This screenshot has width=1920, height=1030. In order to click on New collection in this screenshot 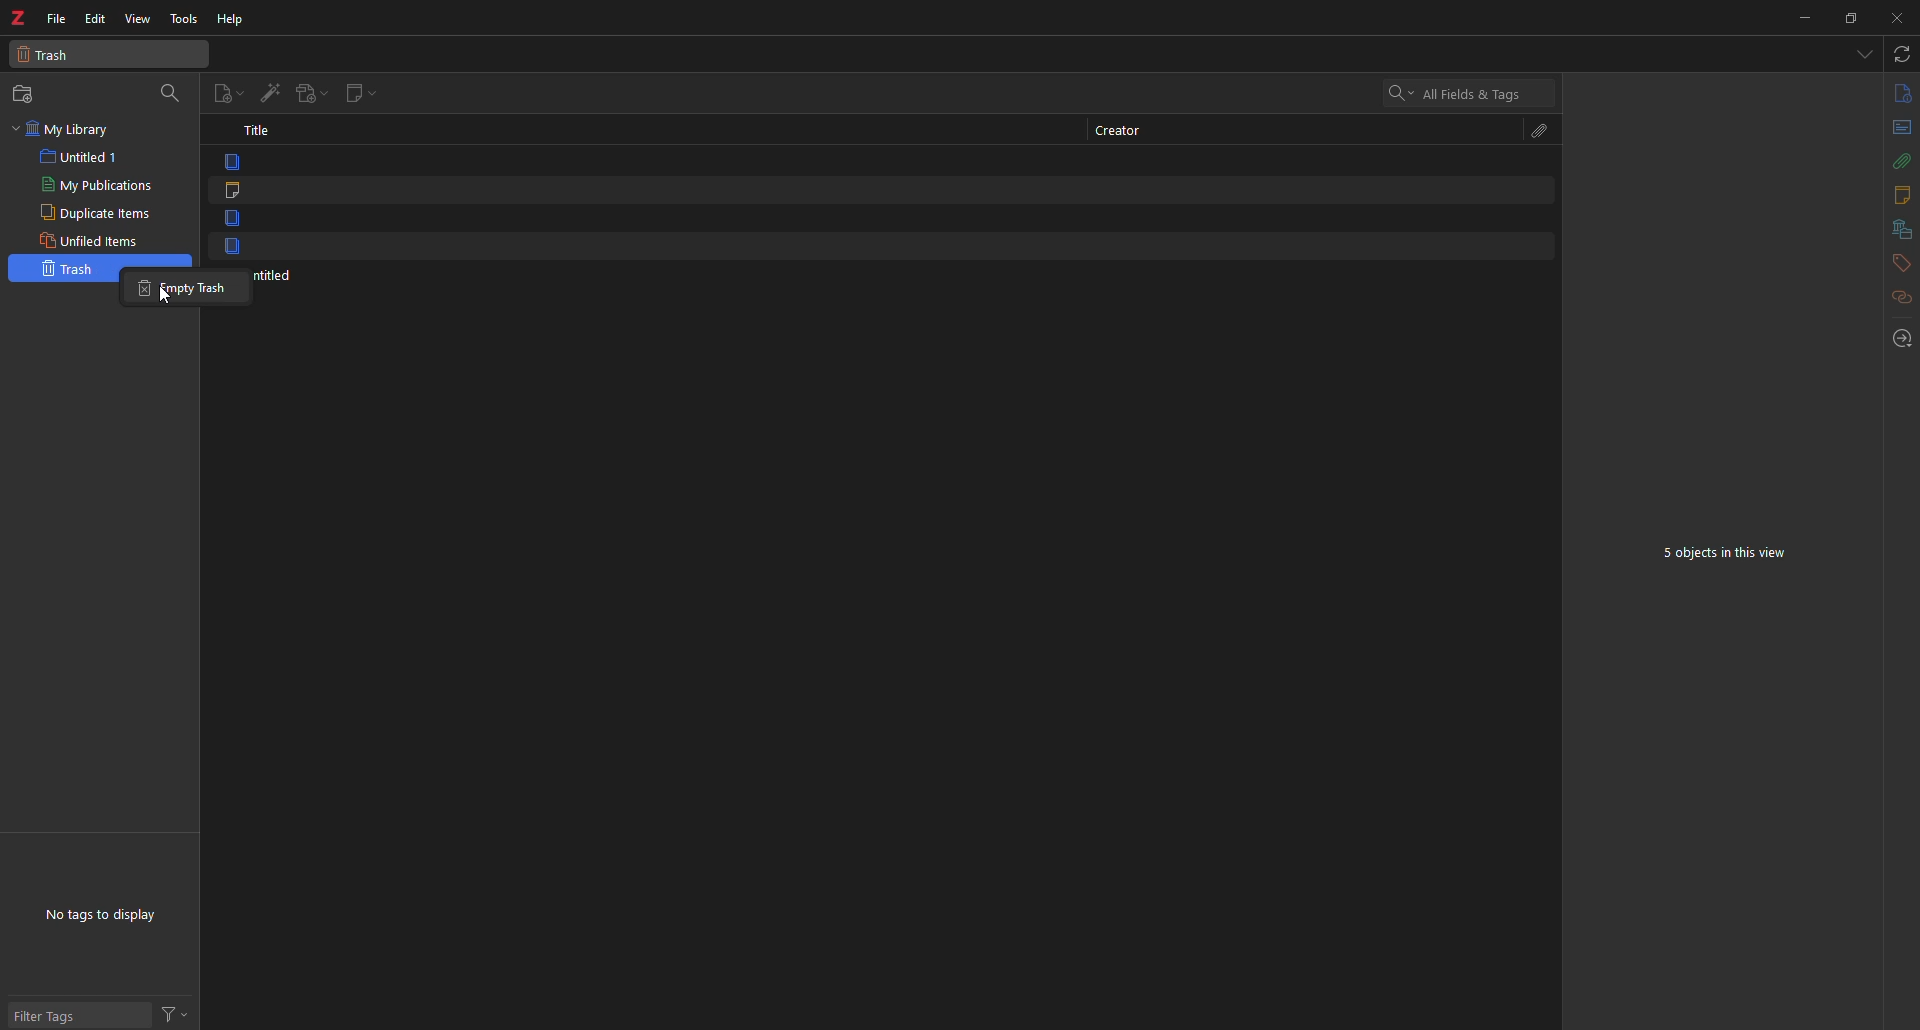, I will do `click(26, 93)`.